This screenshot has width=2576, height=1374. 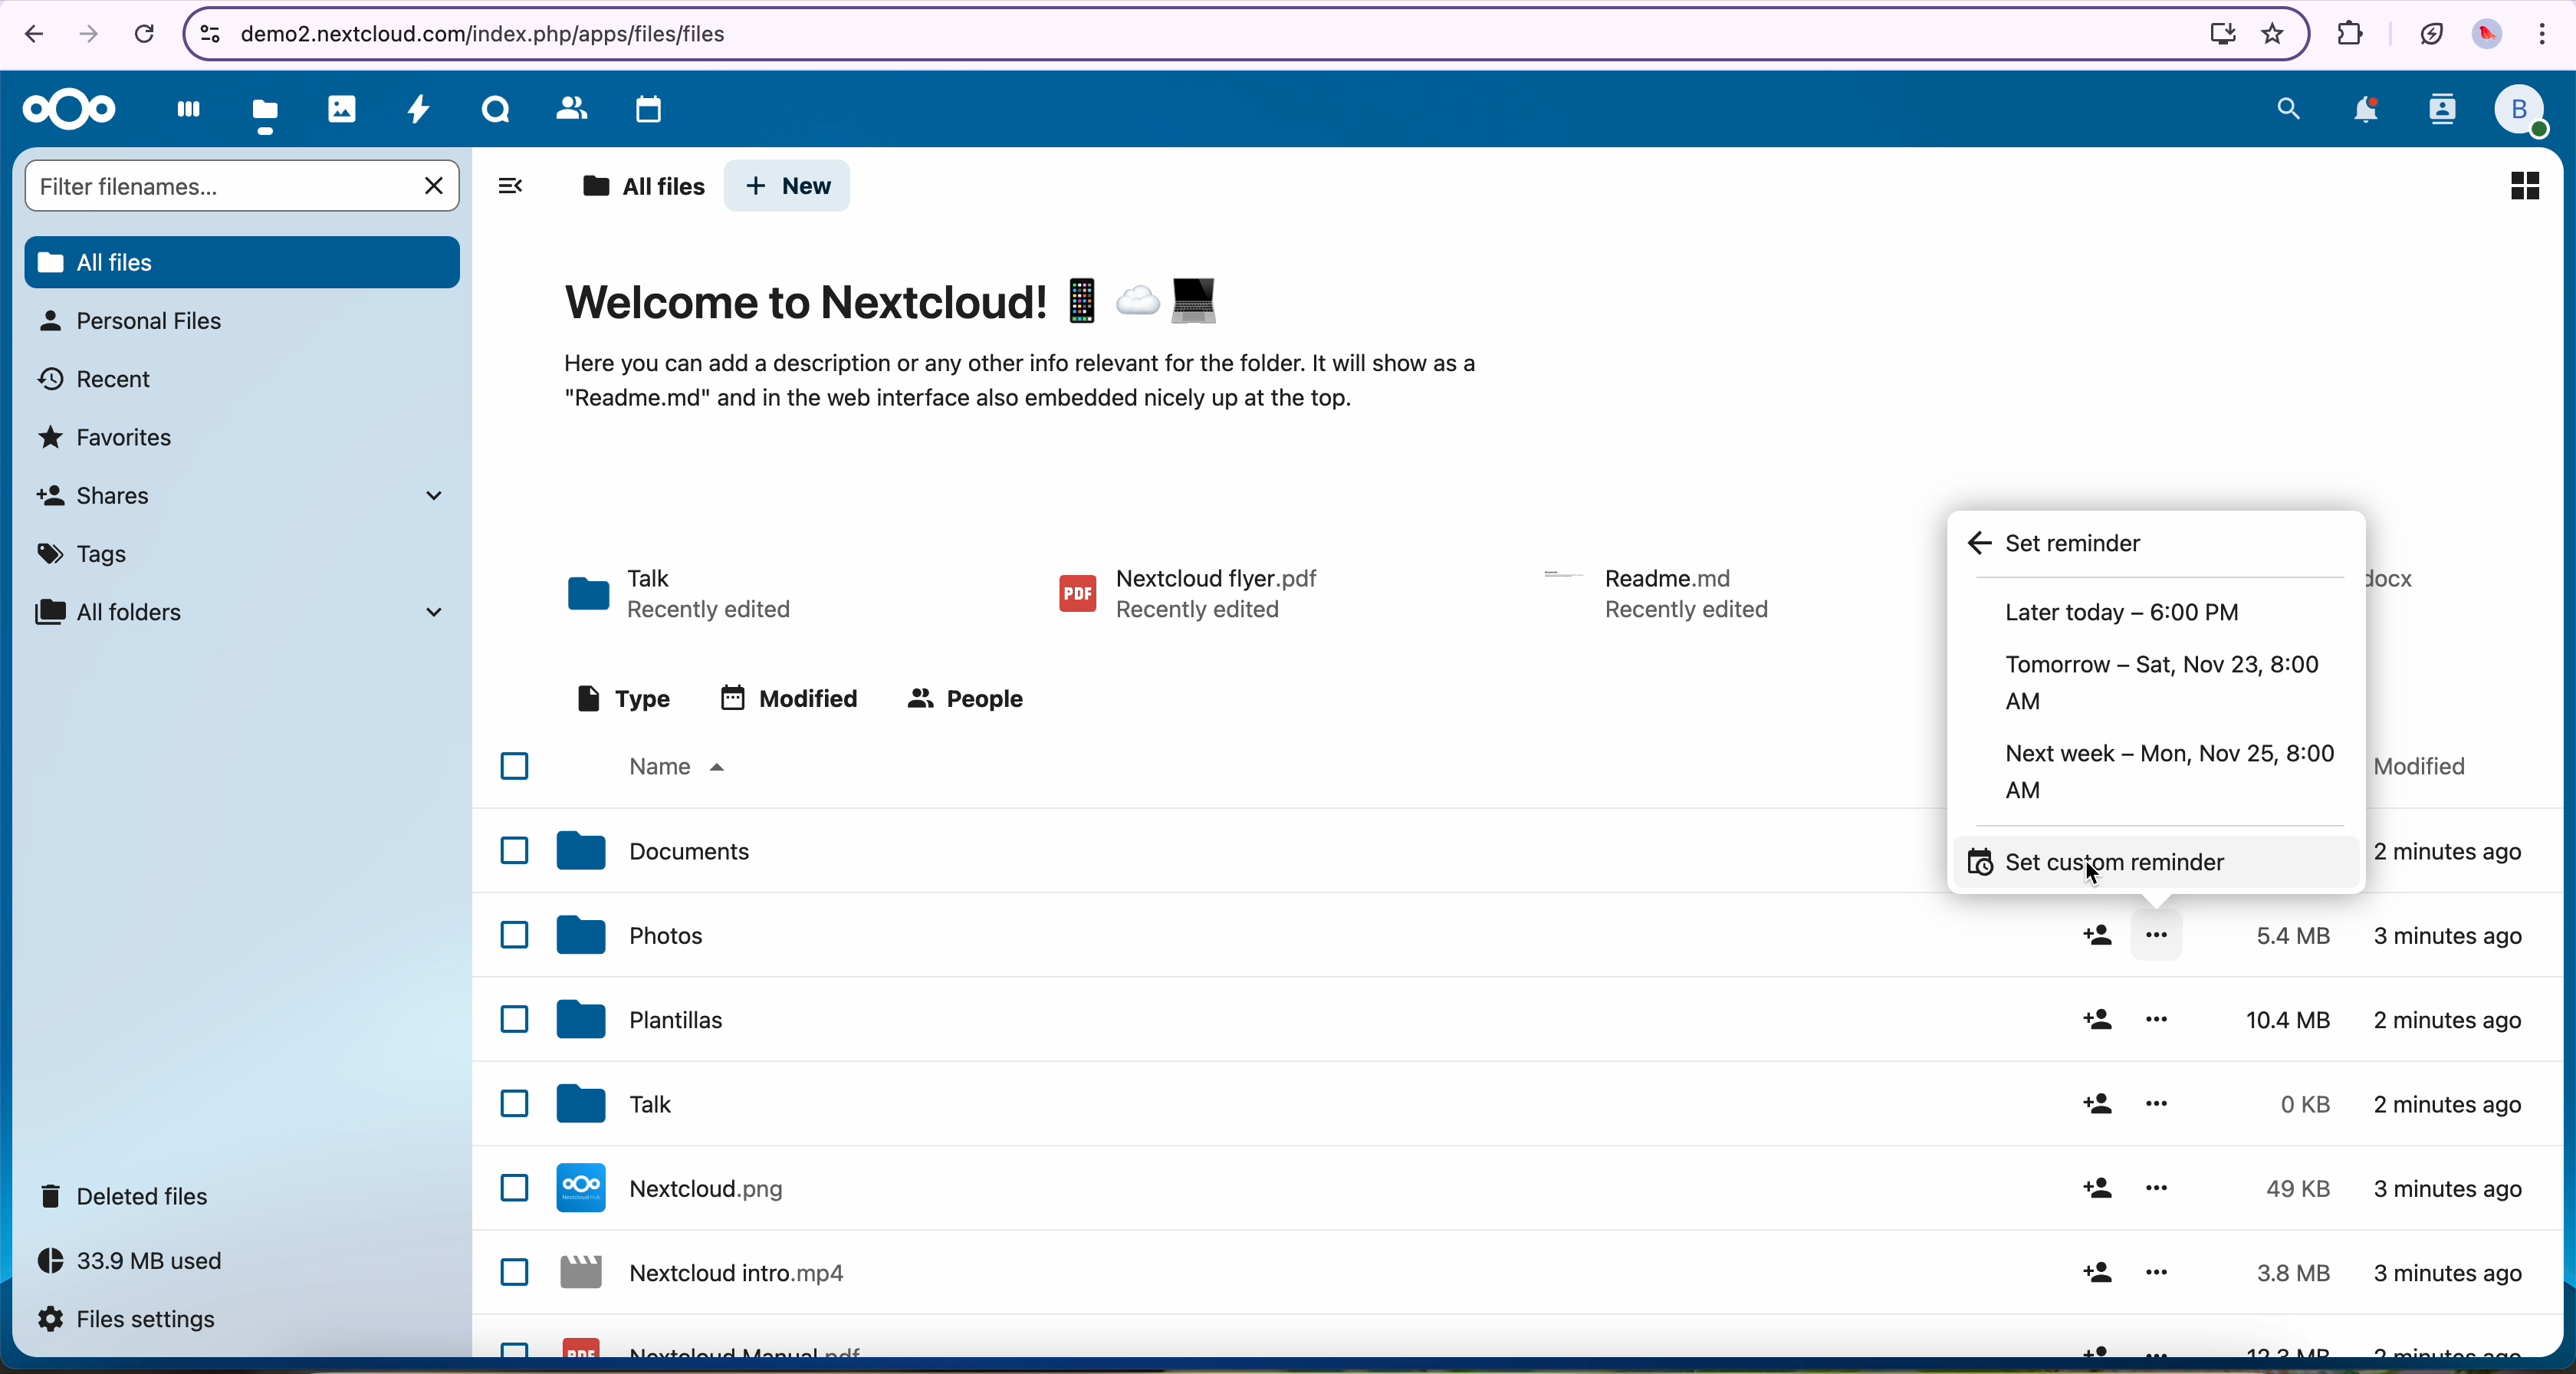 I want to click on set reminder, so click(x=2049, y=540).